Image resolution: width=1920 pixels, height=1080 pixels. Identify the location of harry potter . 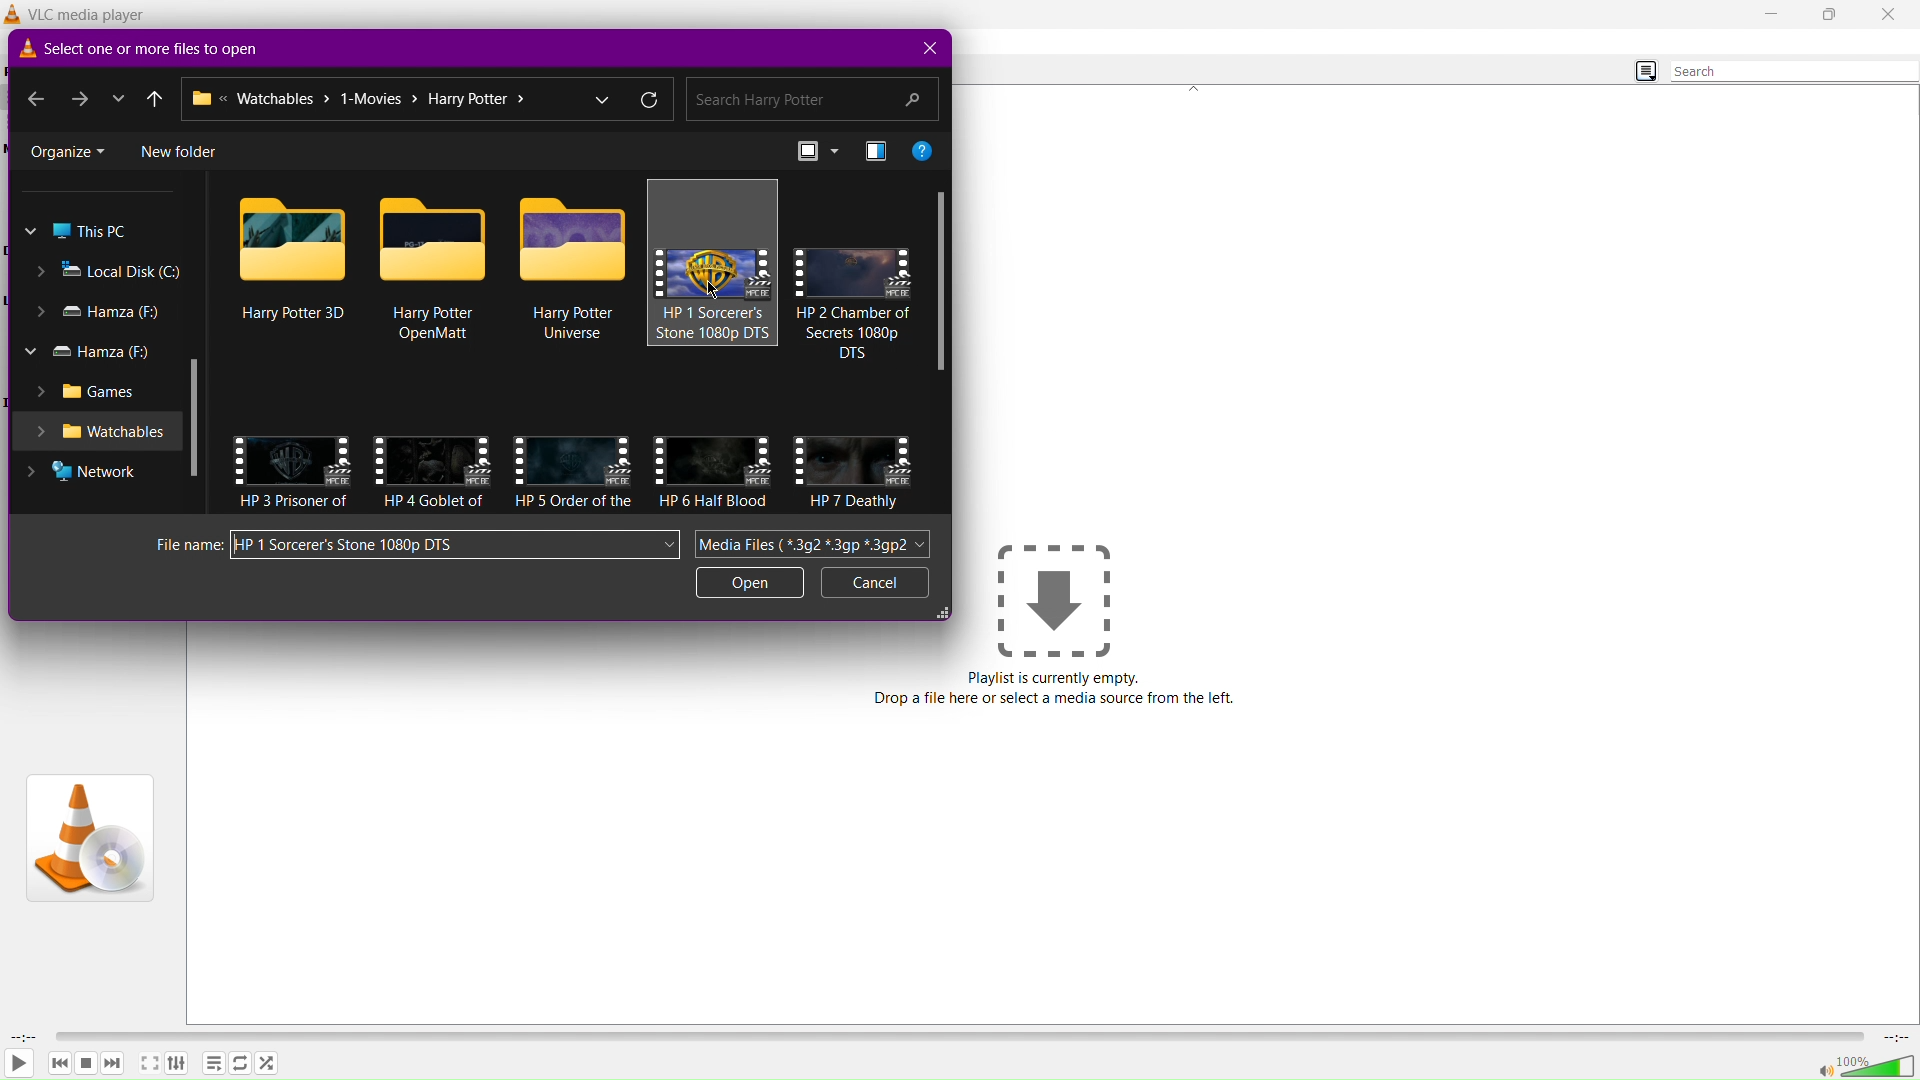
(292, 313).